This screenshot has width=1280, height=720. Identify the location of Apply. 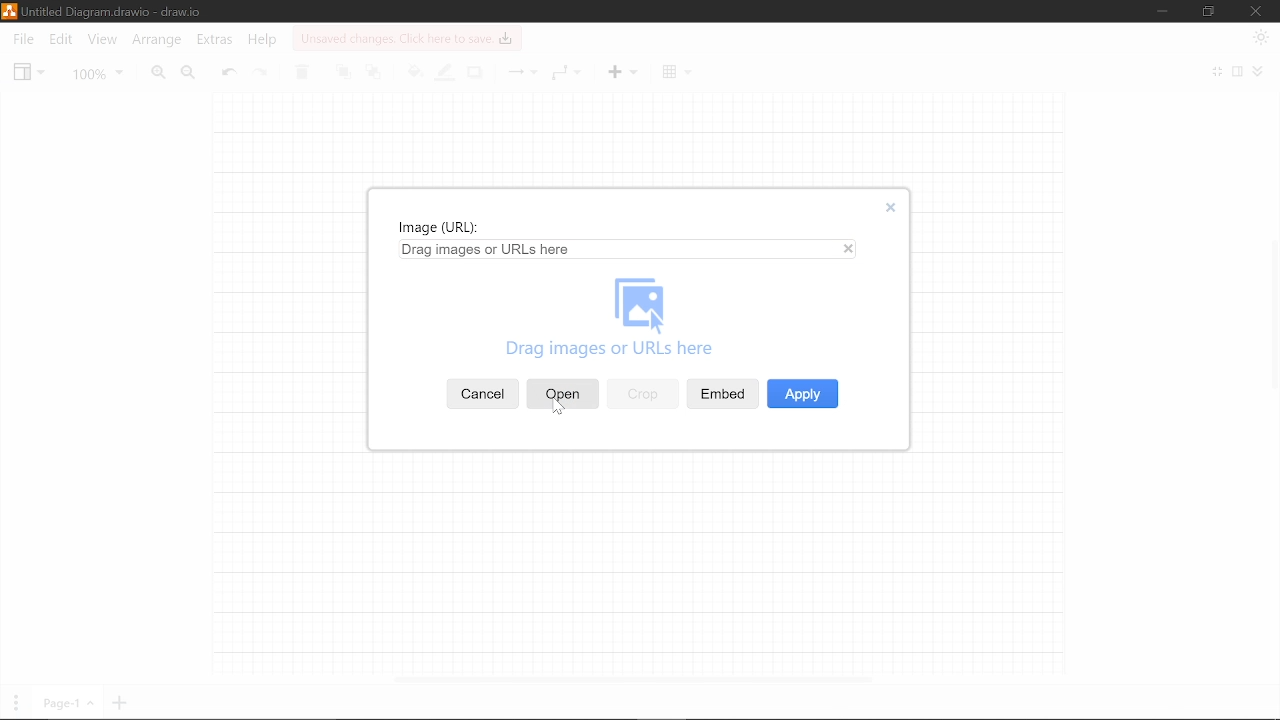
(802, 394).